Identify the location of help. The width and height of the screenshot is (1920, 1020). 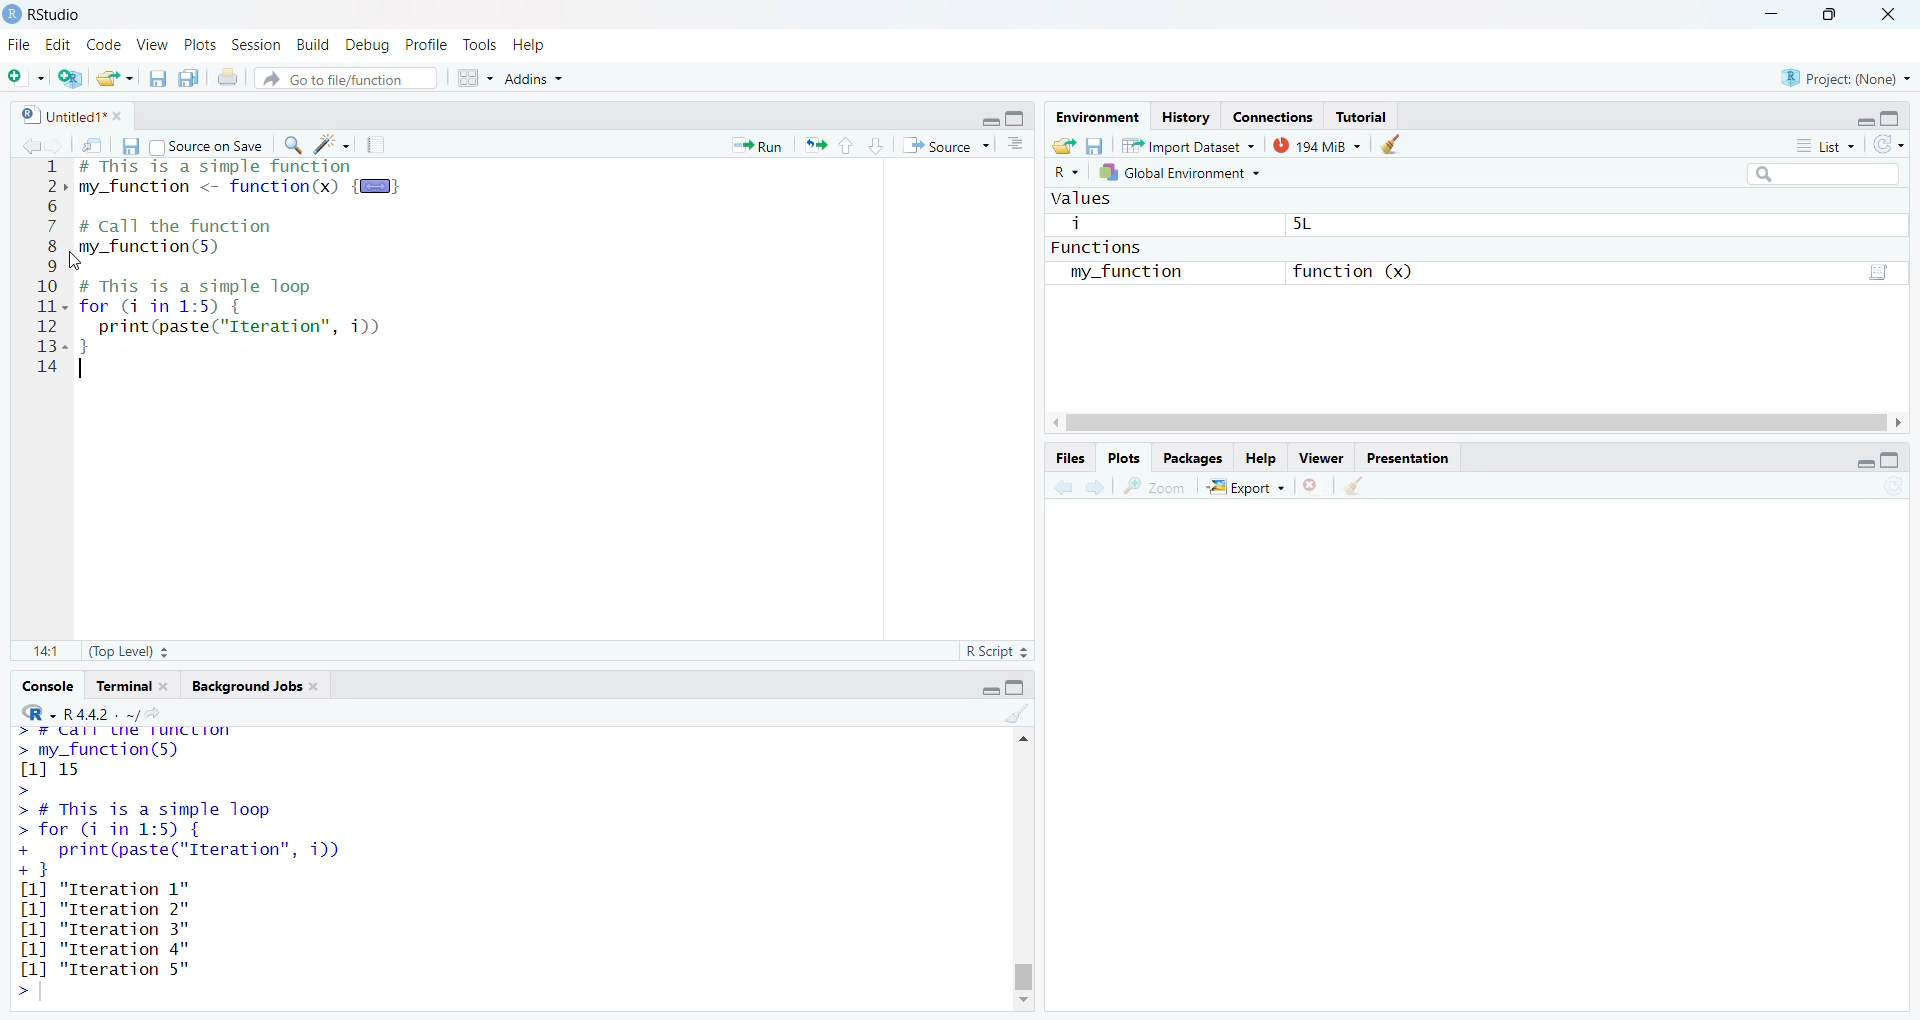
(536, 43).